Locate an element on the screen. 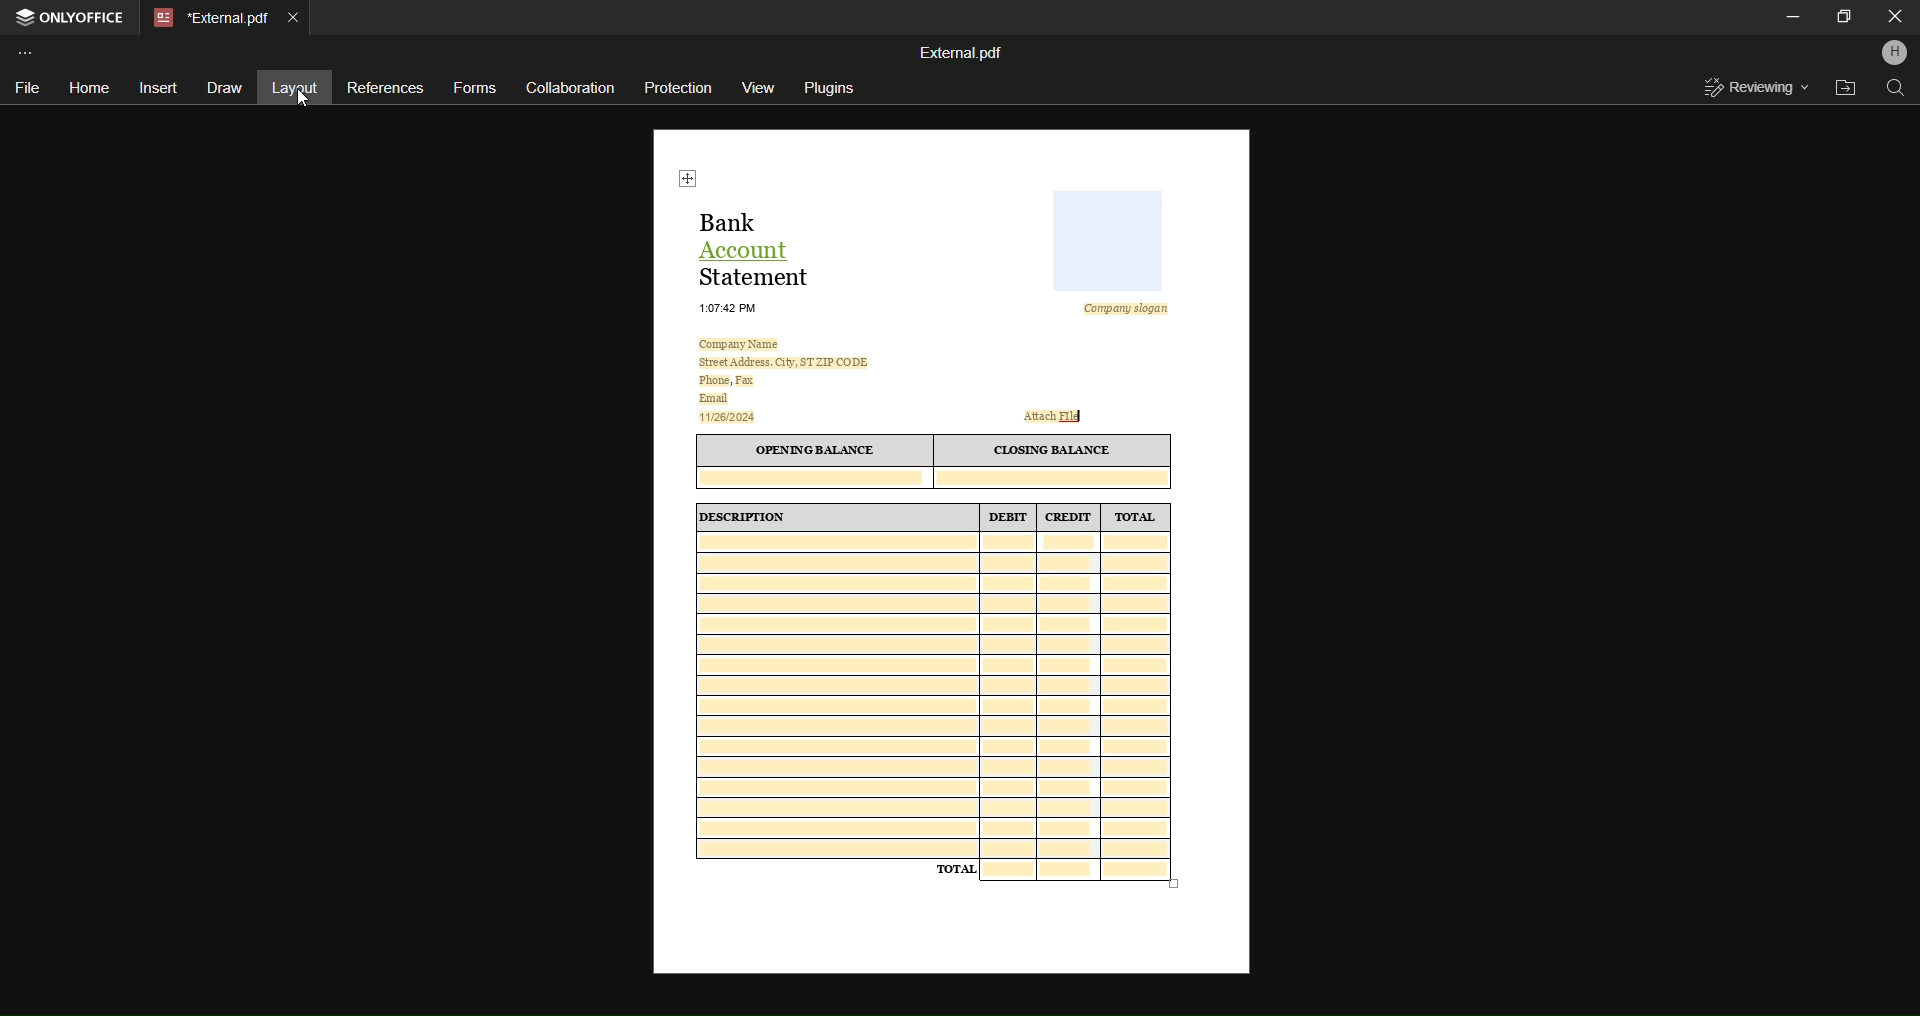  Plugins is located at coordinates (837, 89).